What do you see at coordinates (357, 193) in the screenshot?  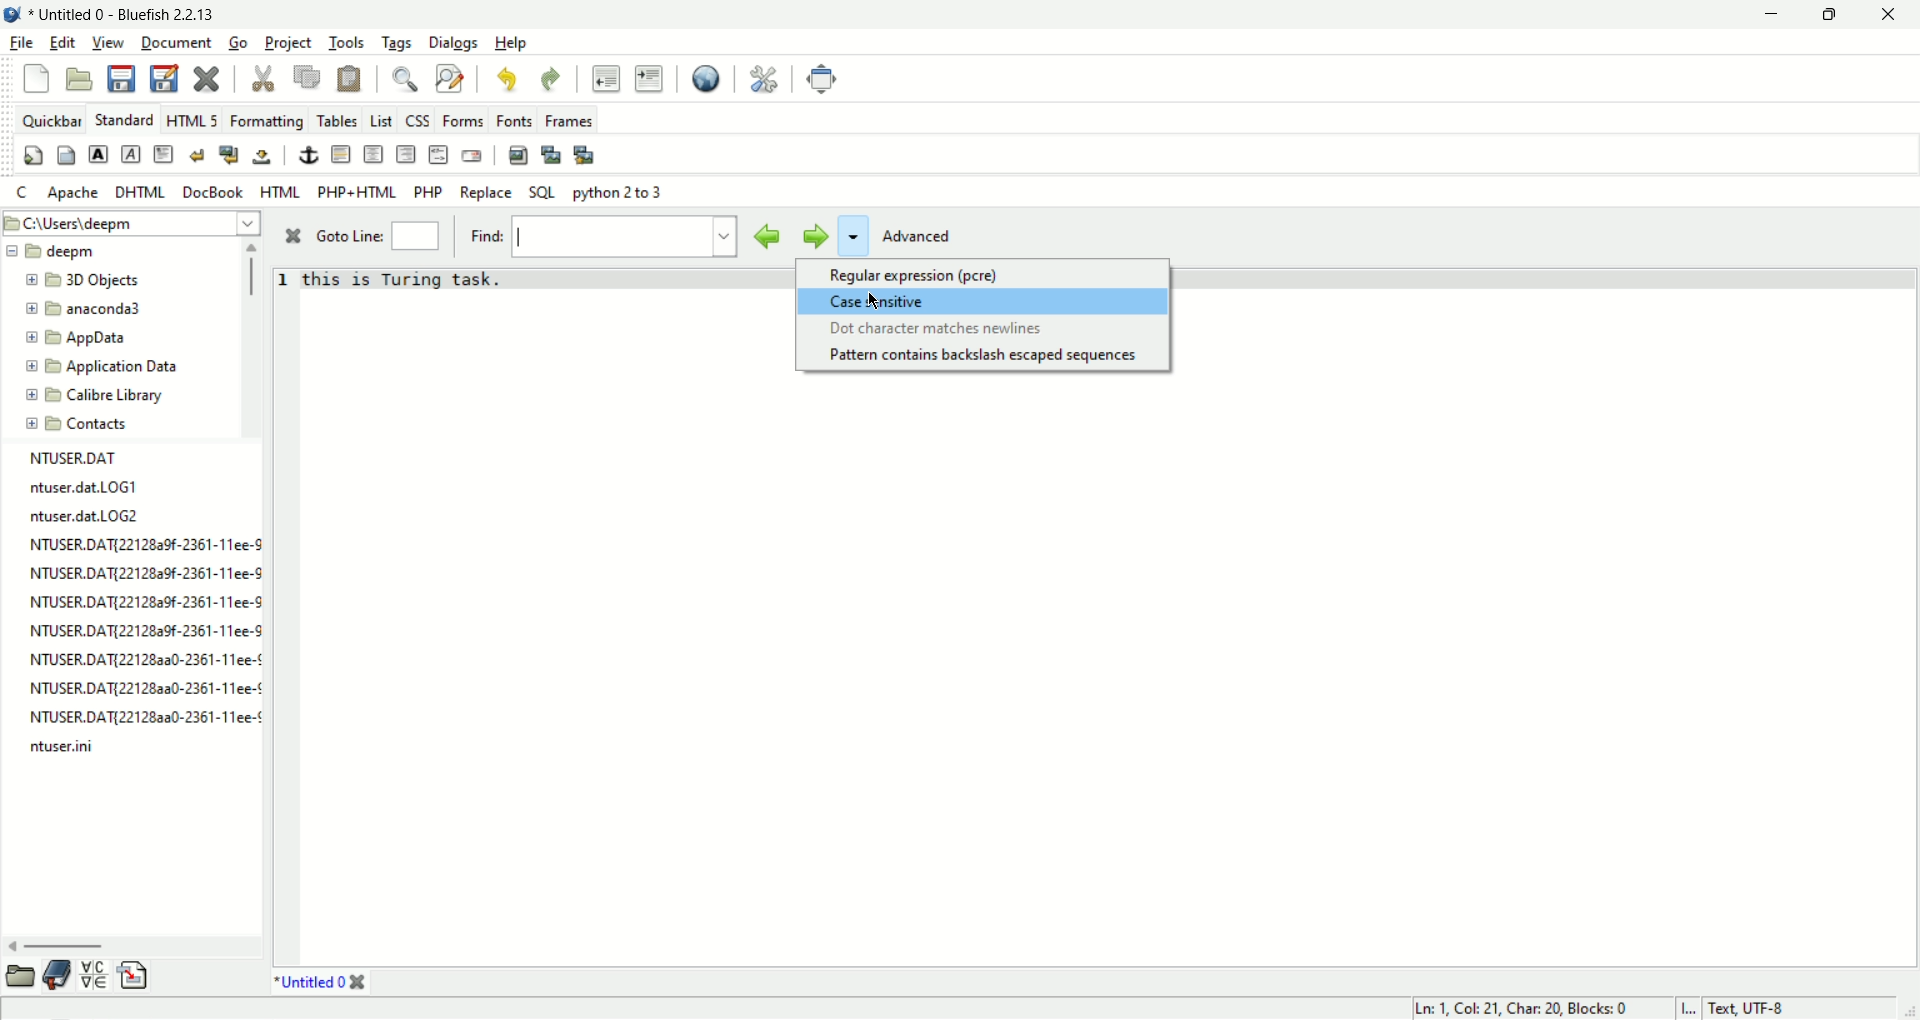 I see `PHP+HTML` at bounding box center [357, 193].